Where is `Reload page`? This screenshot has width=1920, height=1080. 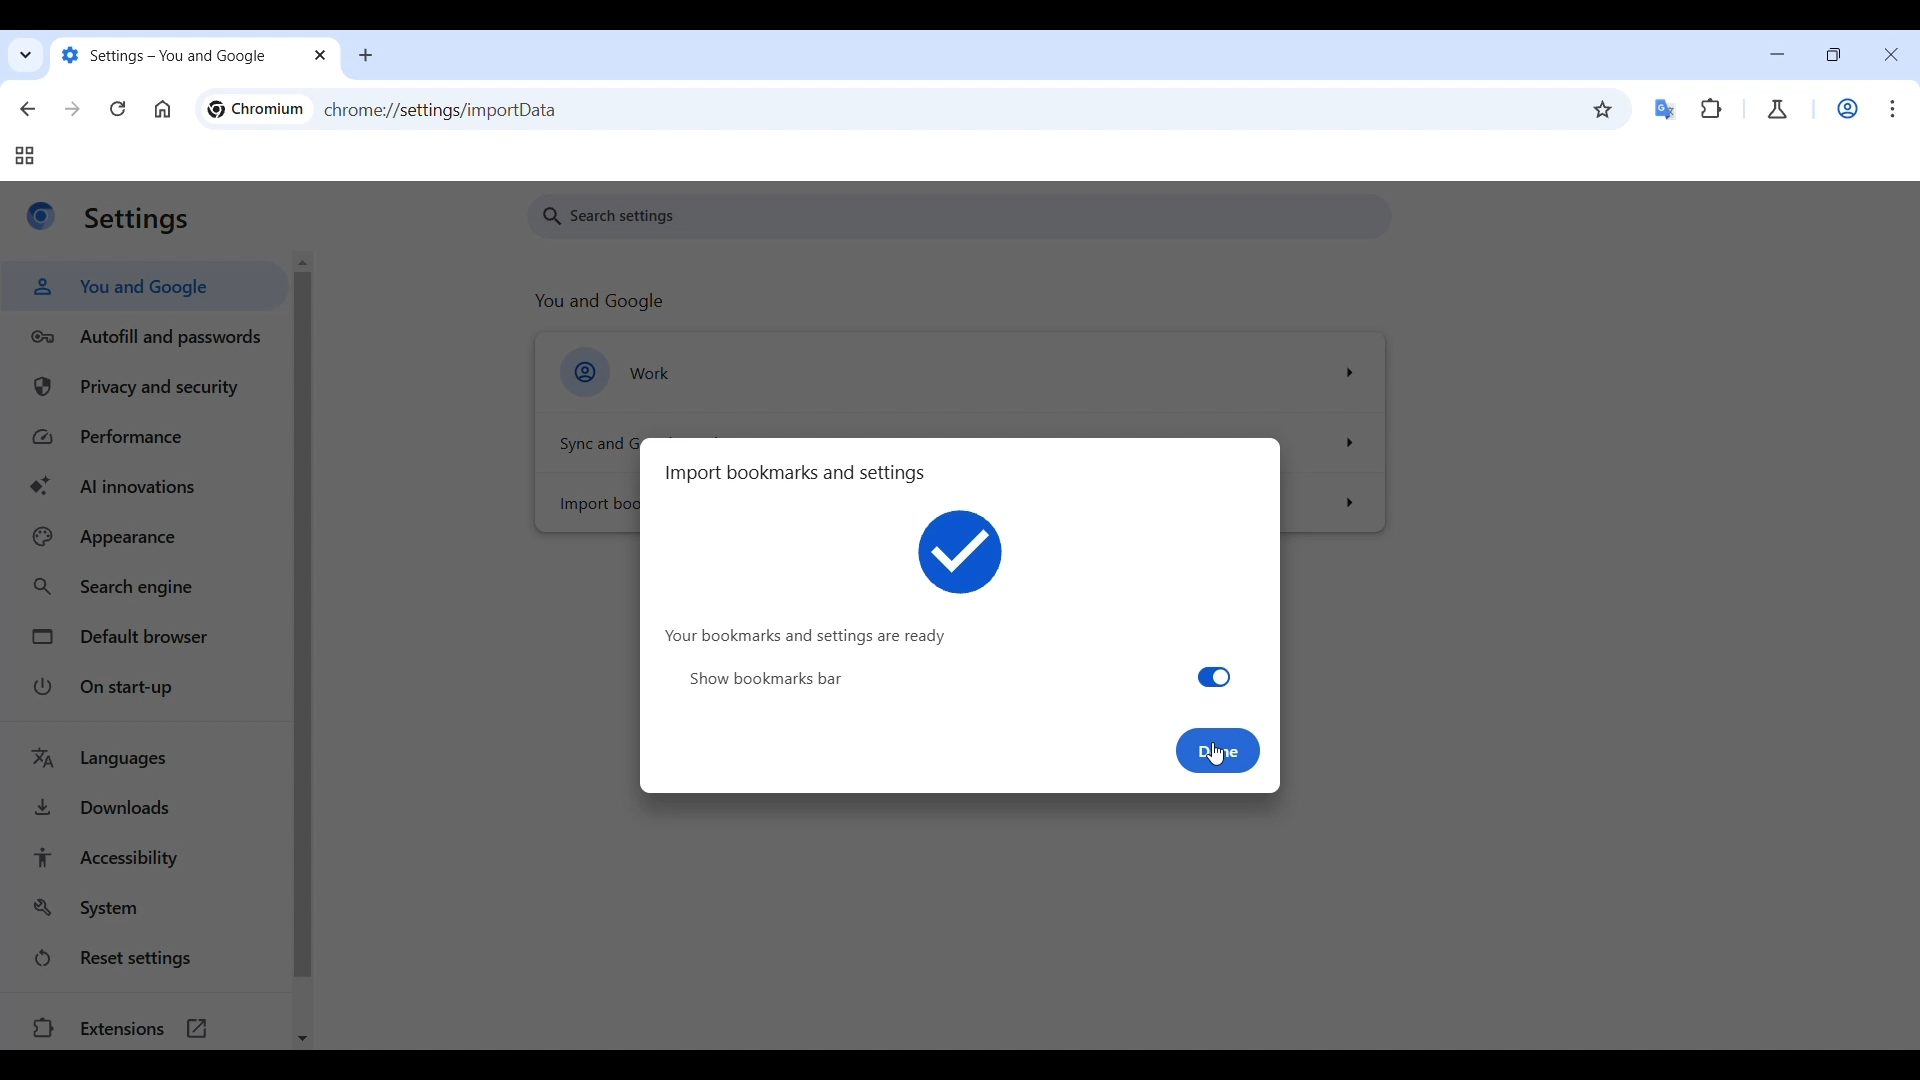 Reload page is located at coordinates (118, 108).